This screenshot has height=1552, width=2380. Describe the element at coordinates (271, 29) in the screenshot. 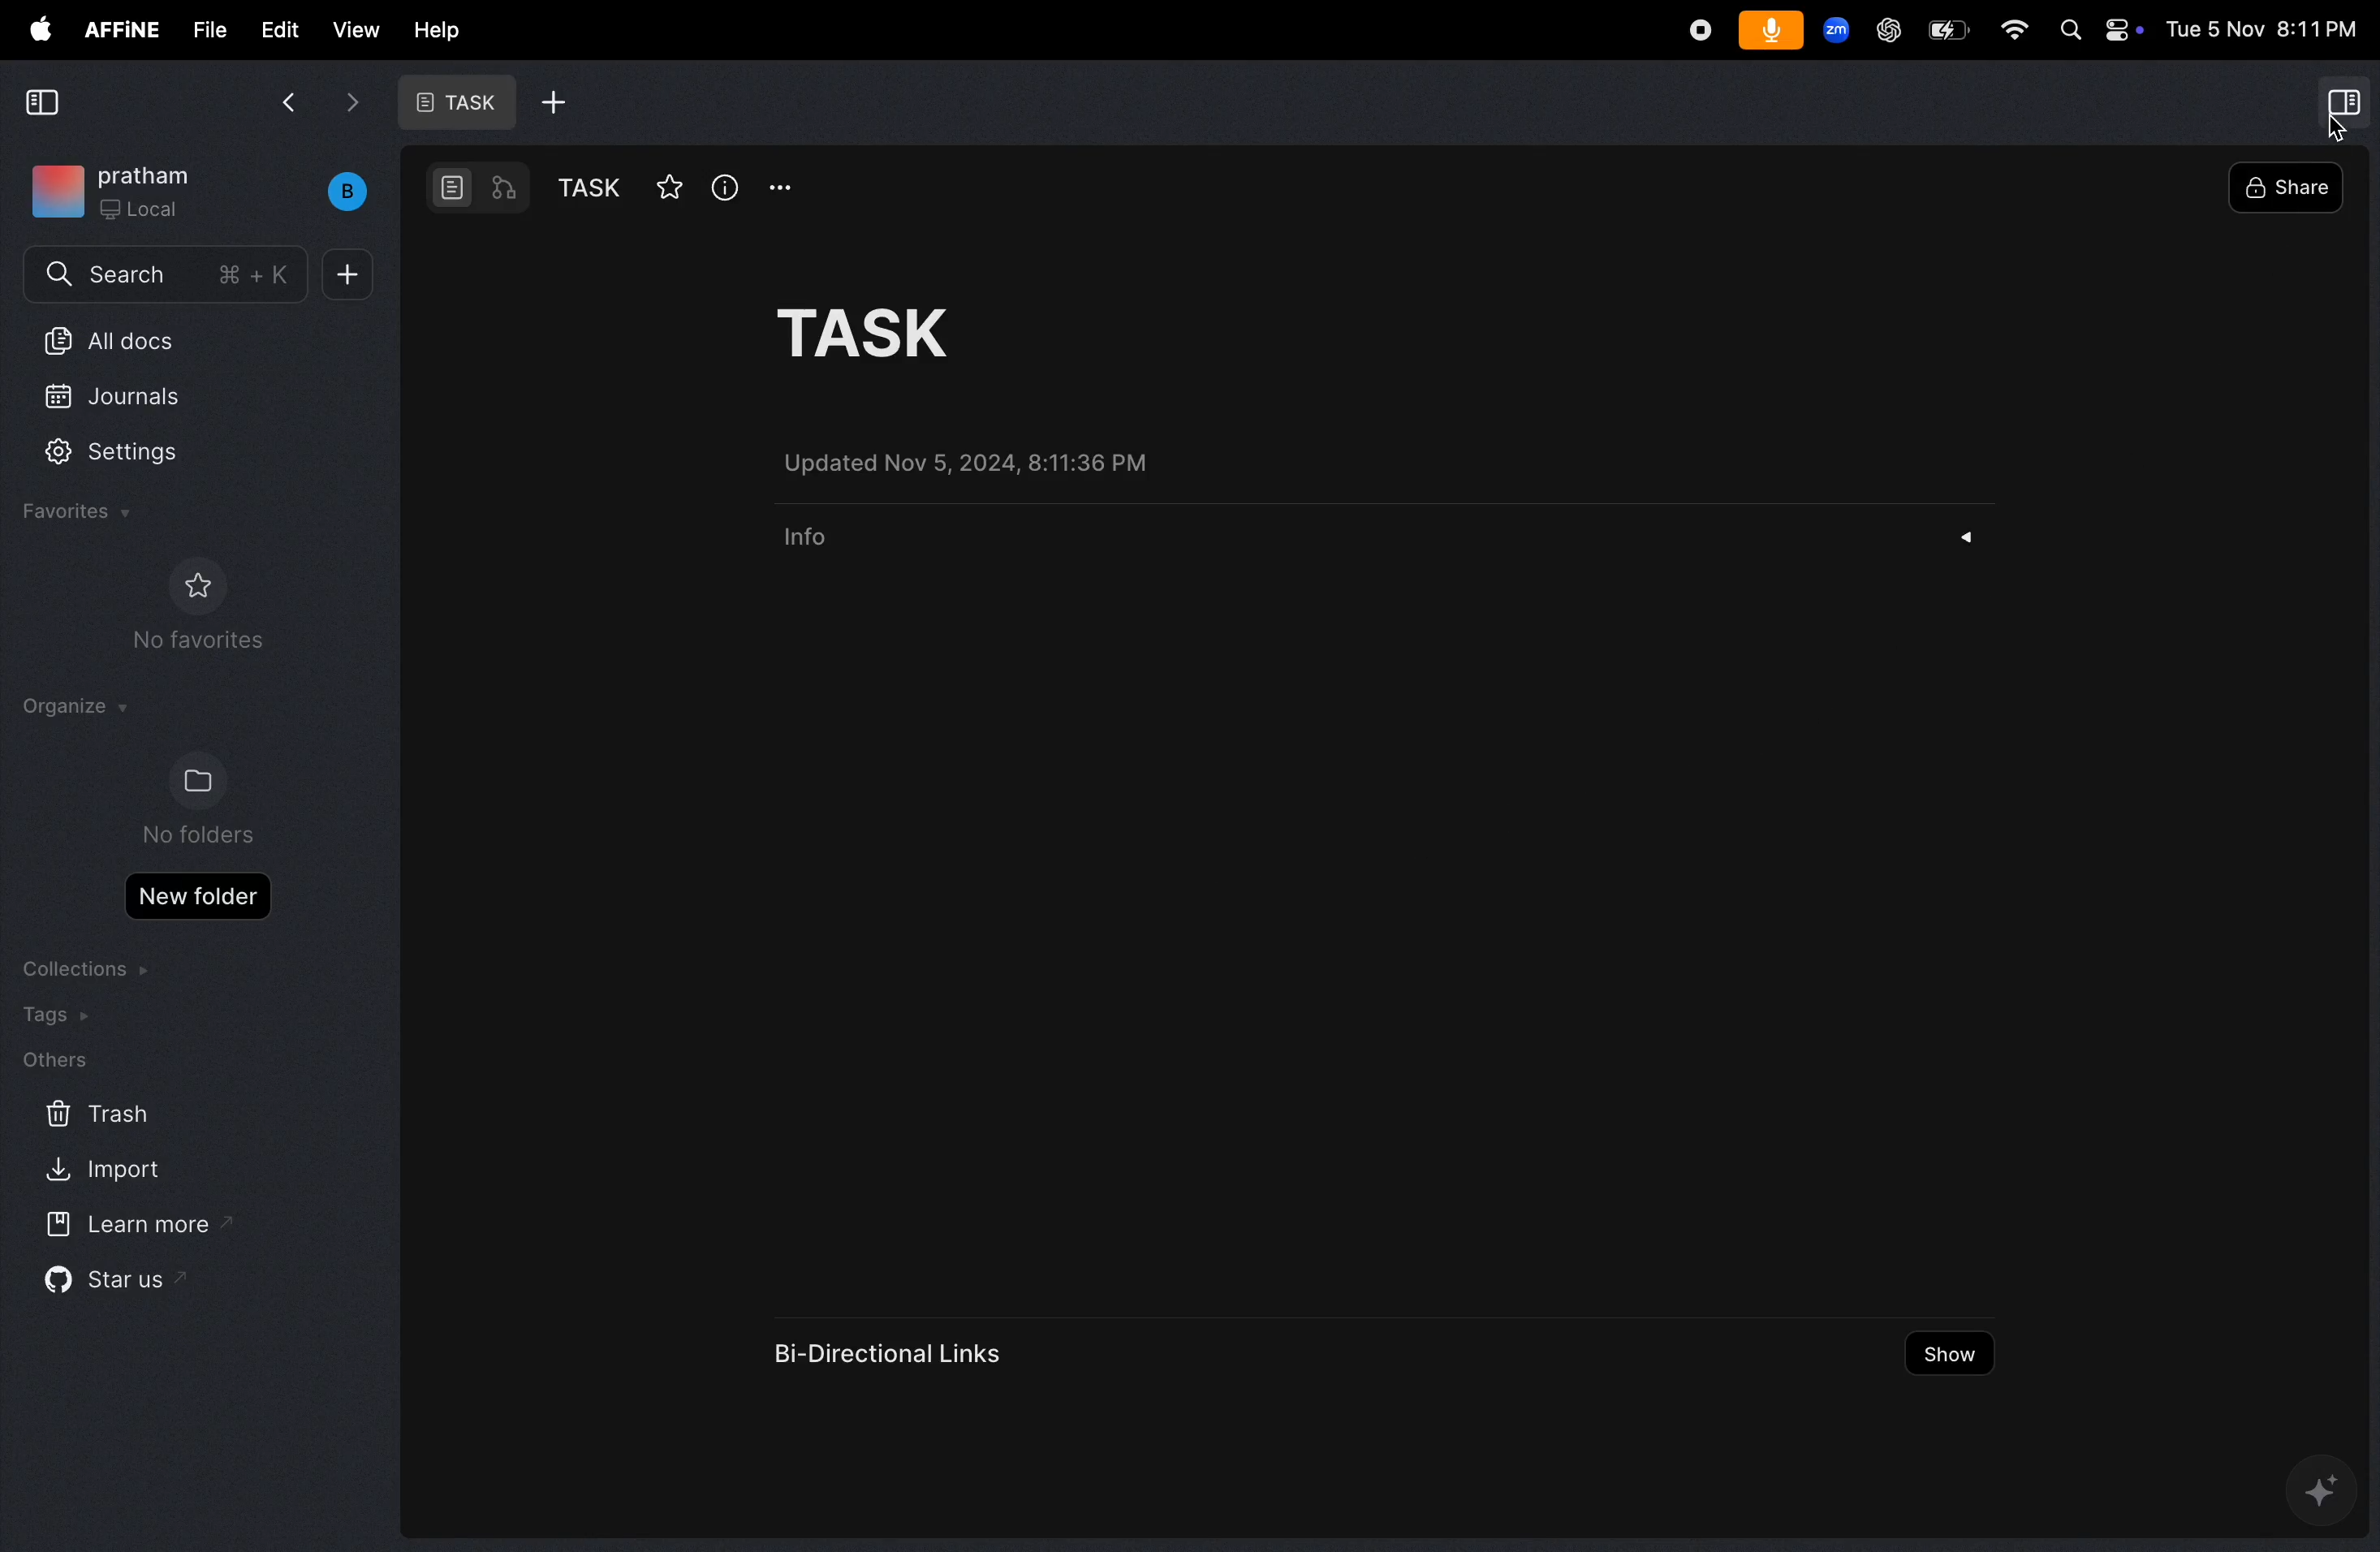

I see `edit` at that location.